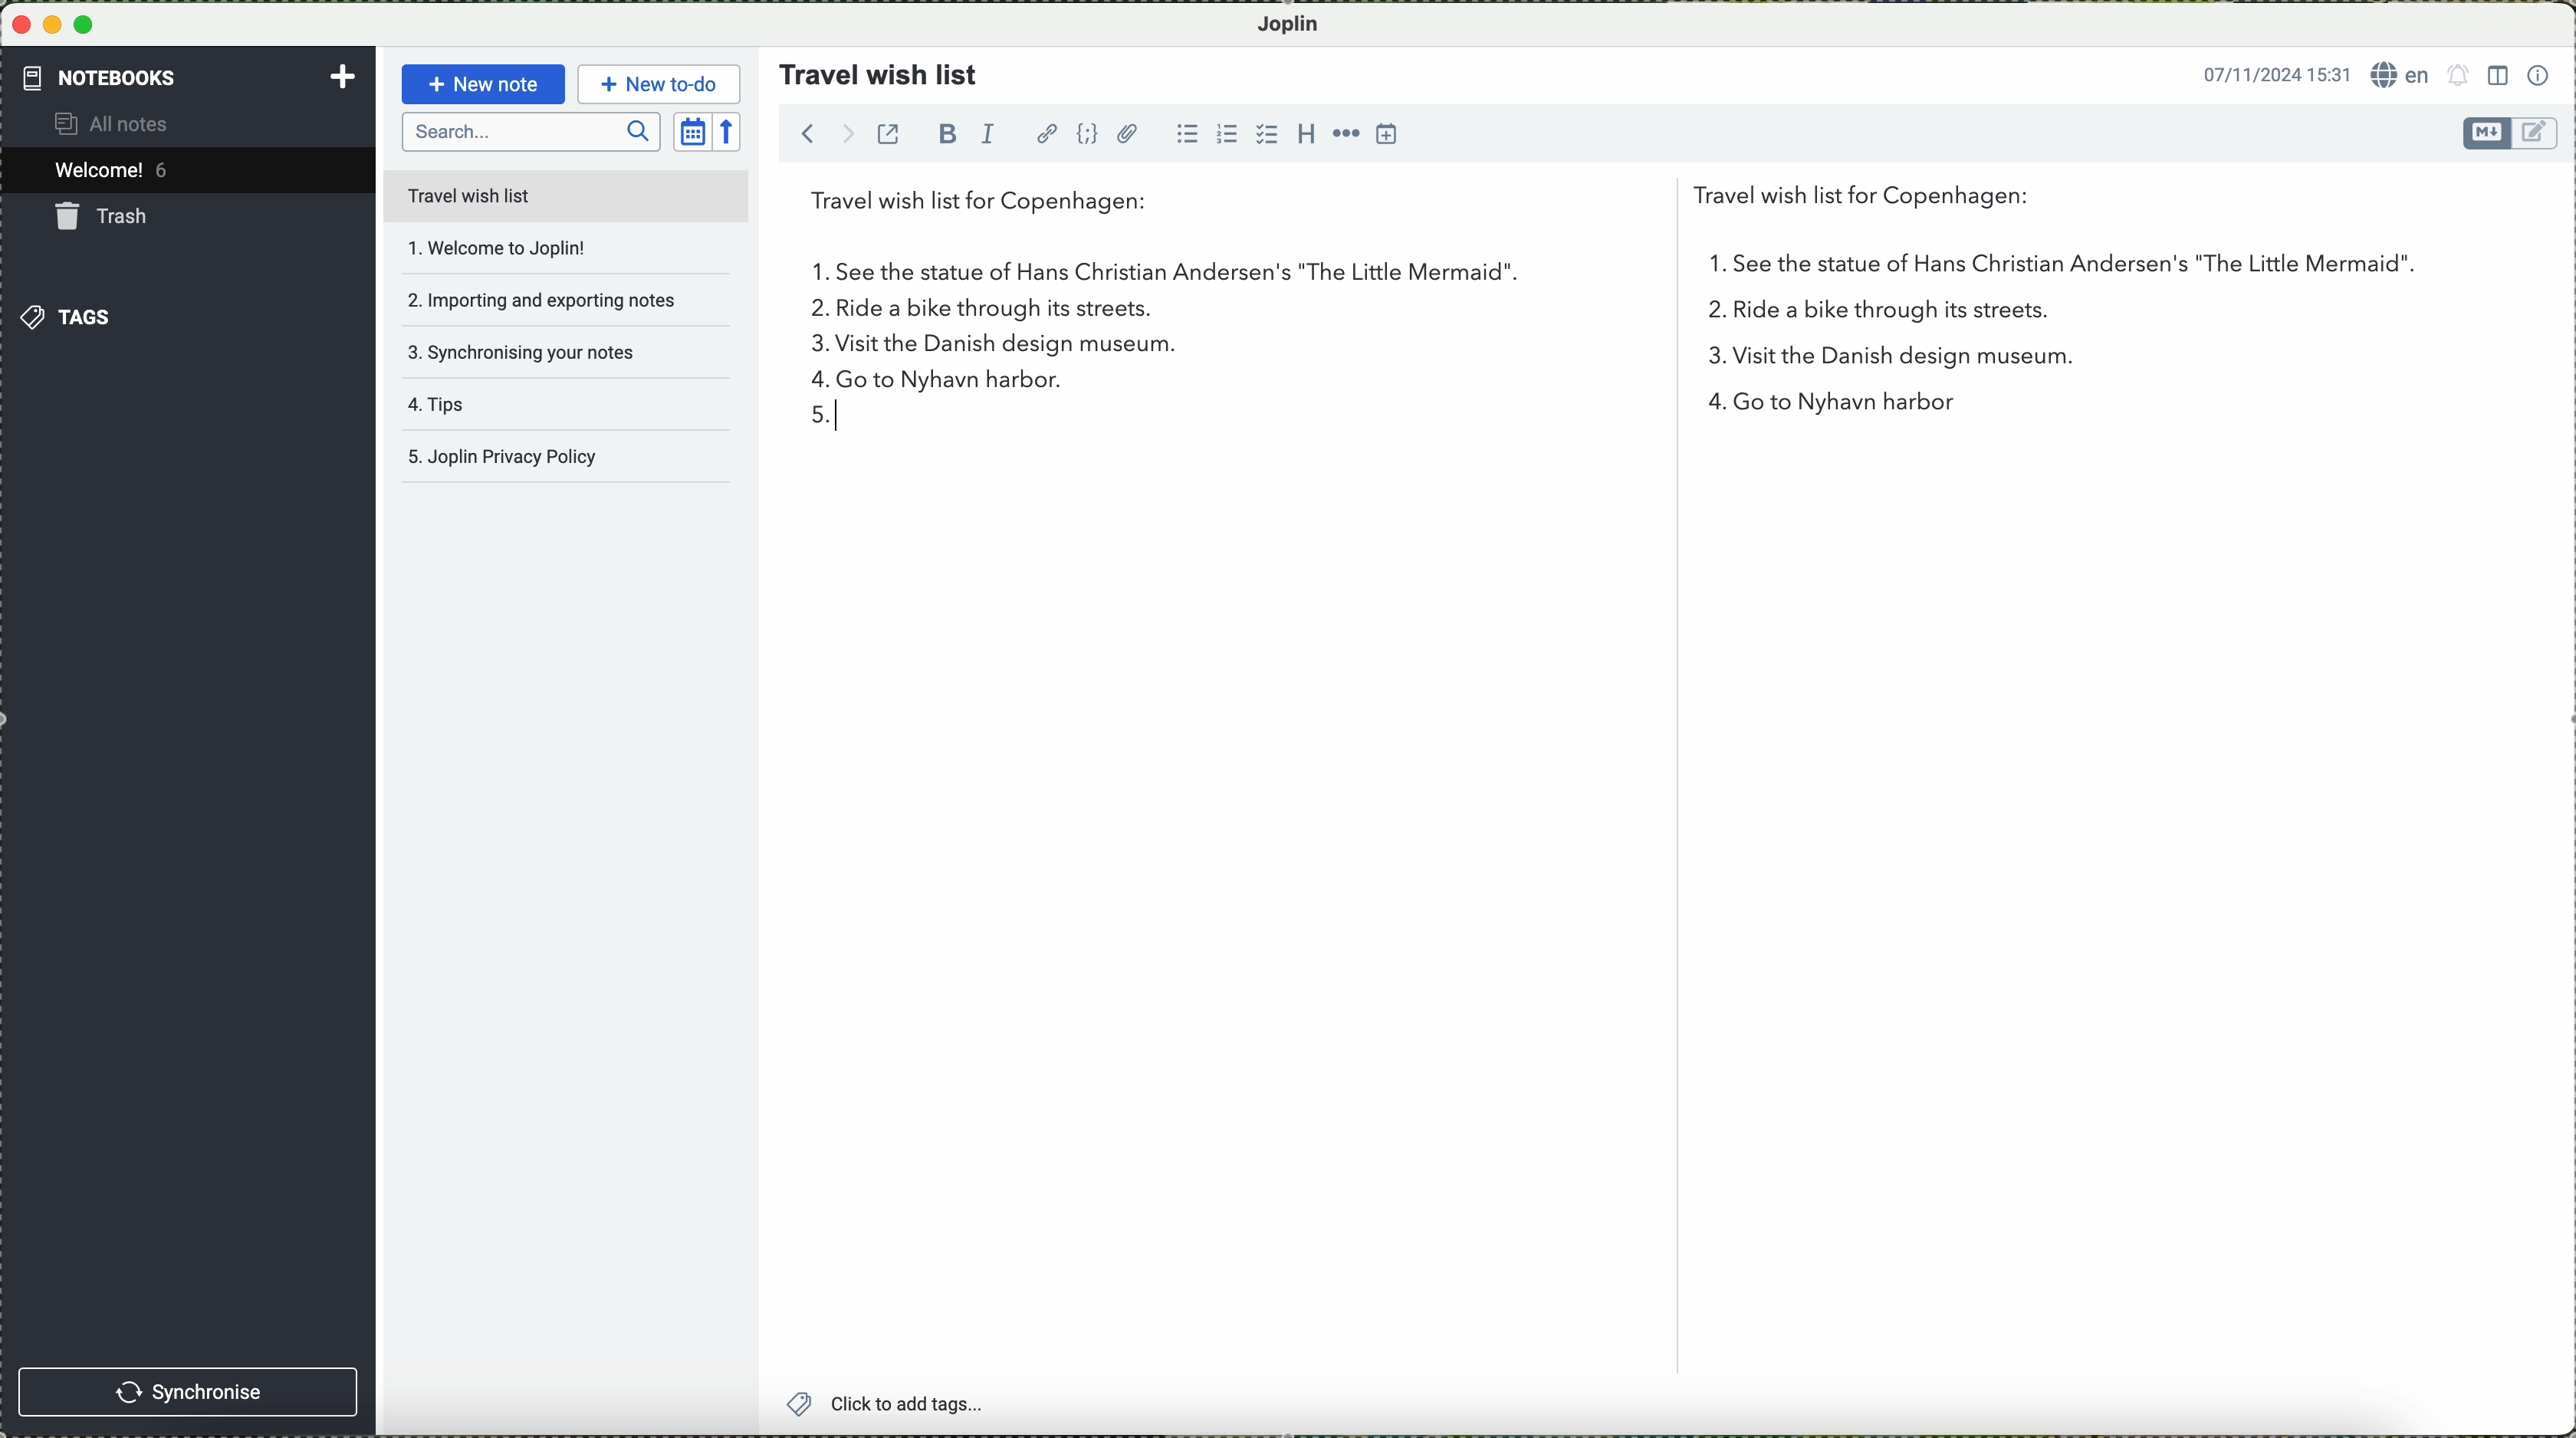  Describe the element at coordinates (1431, 205) in the screenshot. I see `travel wish list for Copenhagen:` at that location.